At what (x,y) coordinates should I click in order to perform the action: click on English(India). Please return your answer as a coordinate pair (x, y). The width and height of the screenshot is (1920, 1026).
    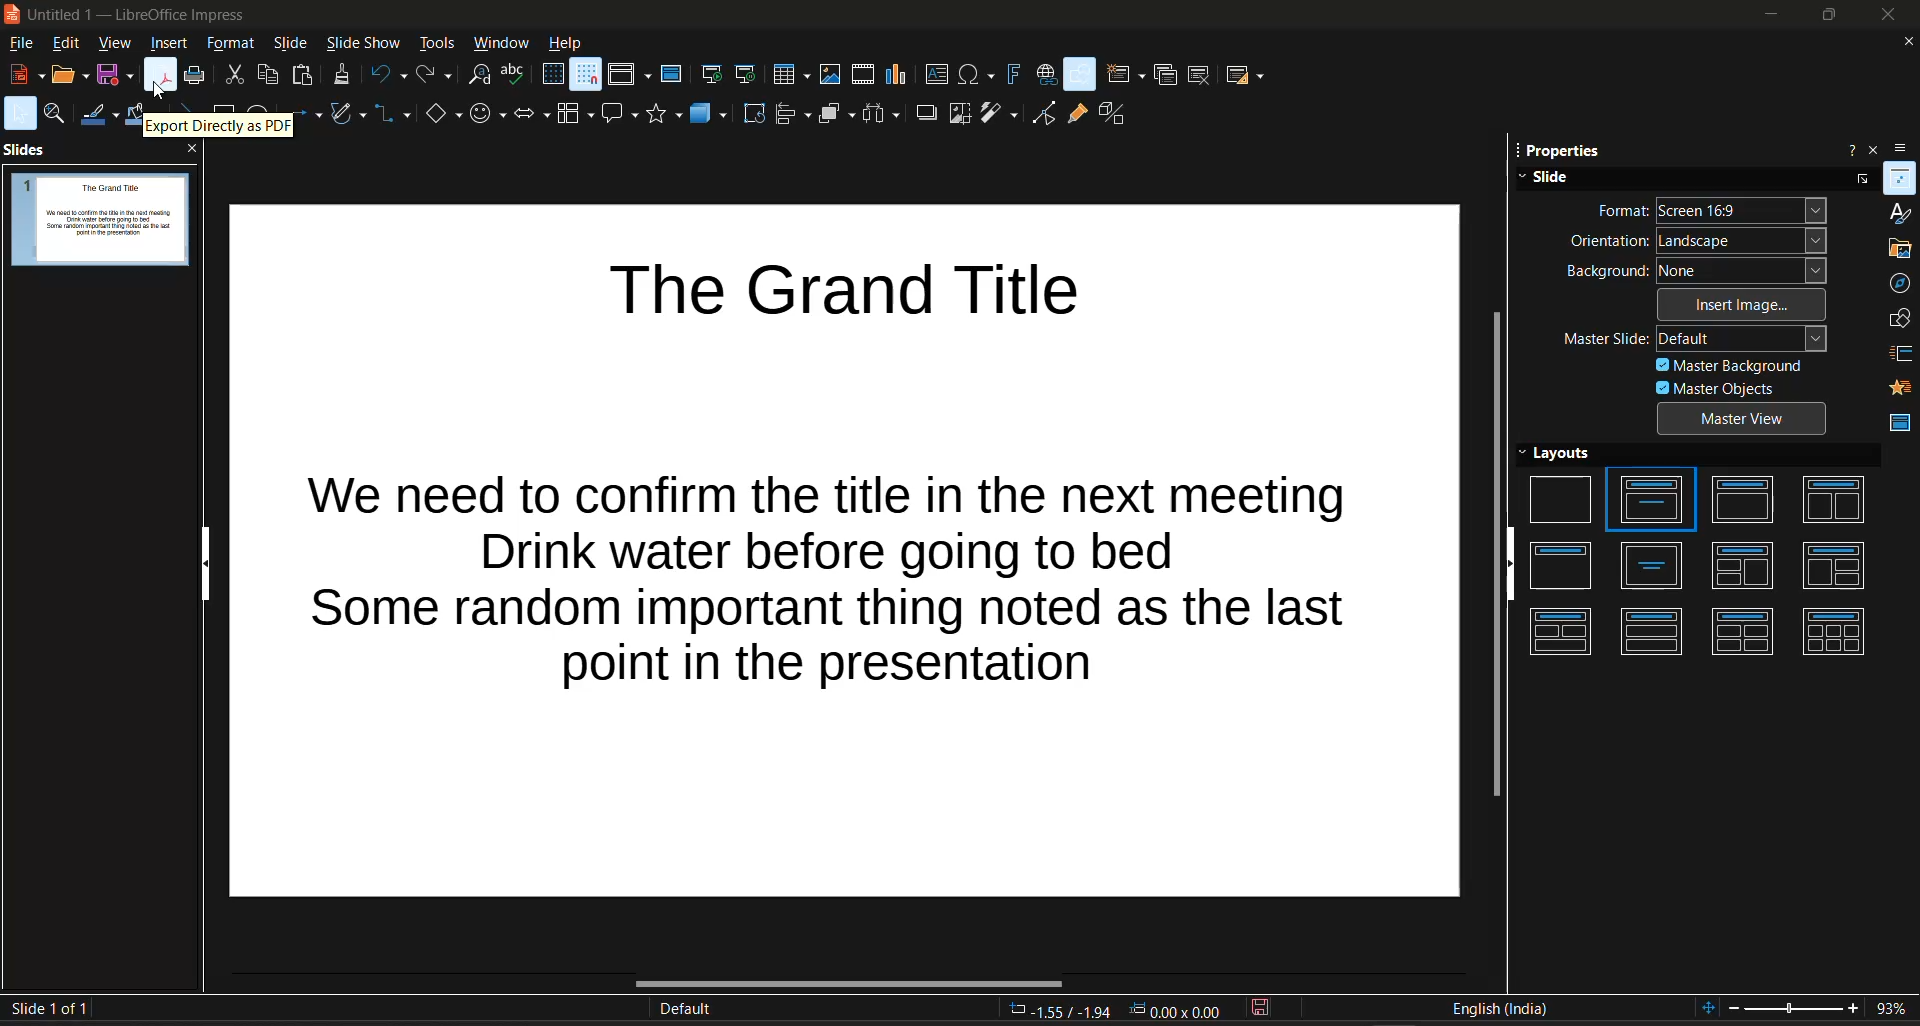
    Looking at the image, I should click on (1500, 1009).